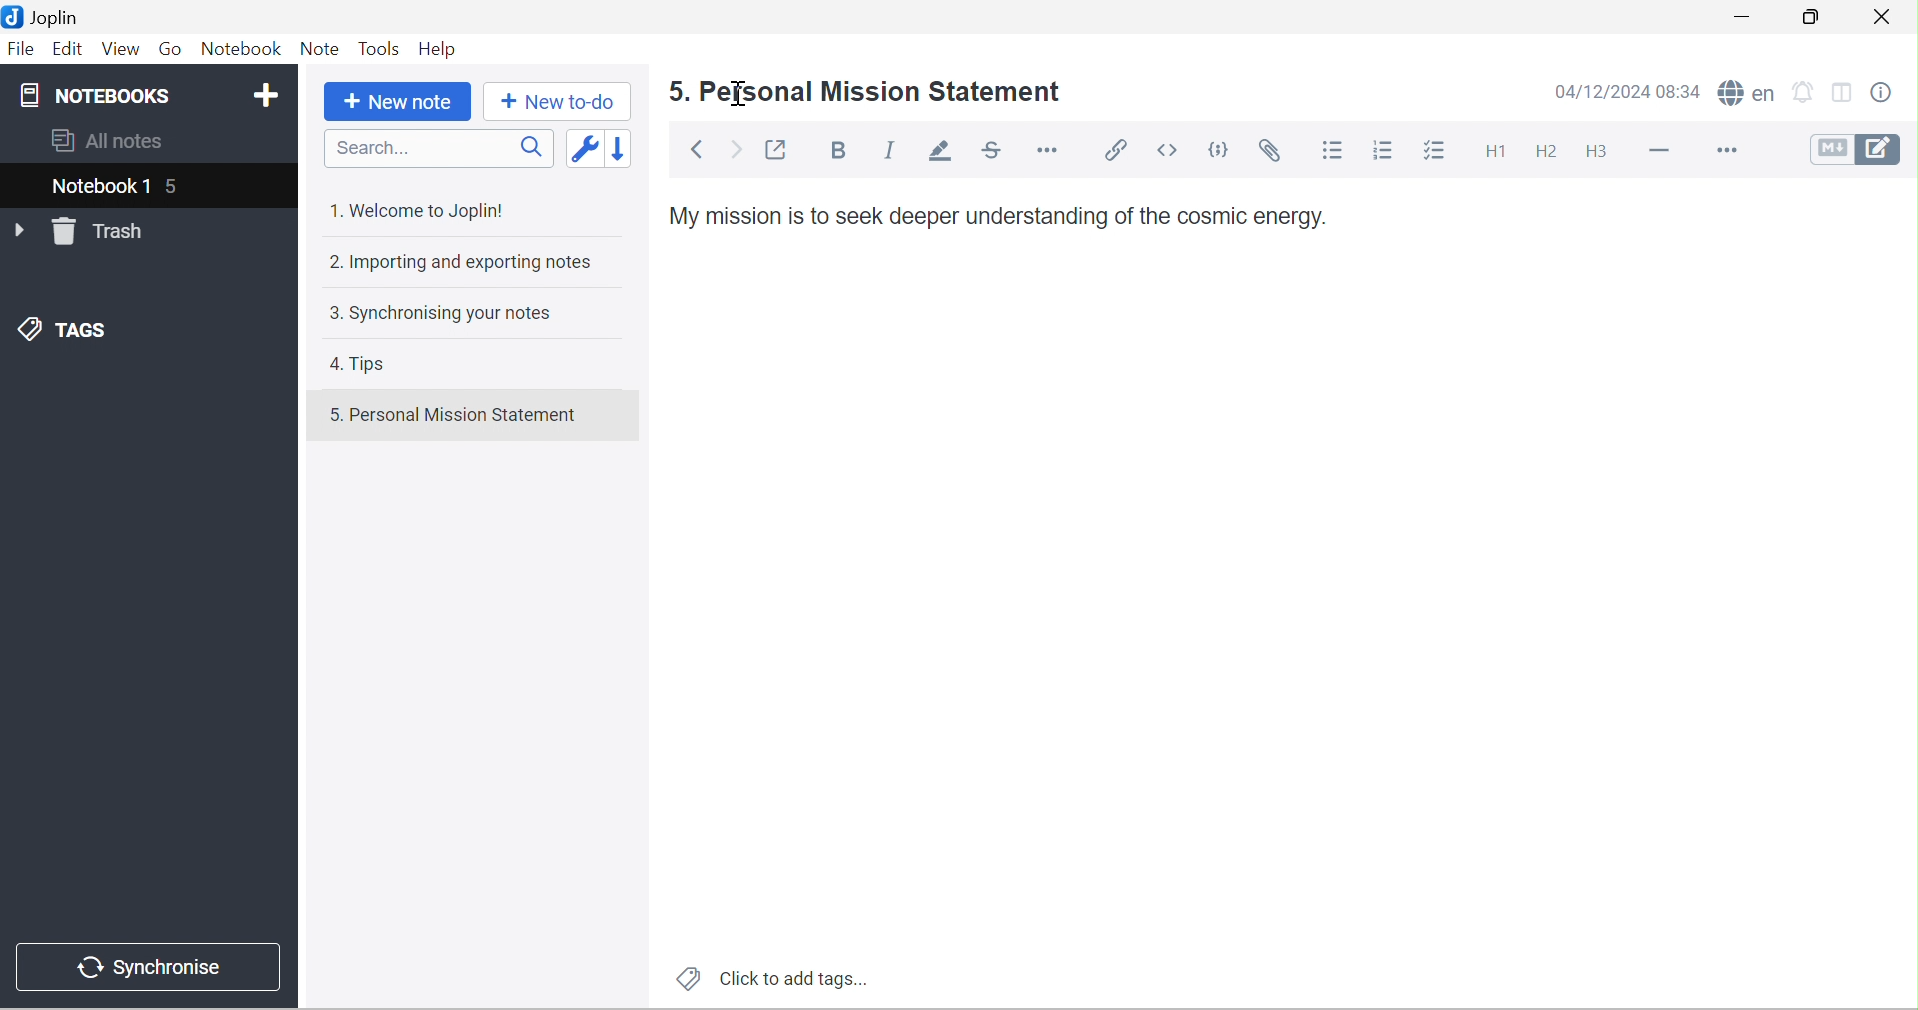 The image size is (1918, 1010). Describe the element at coordinates (1739, 19) in the screenshot. I see `Minimize` at that location.